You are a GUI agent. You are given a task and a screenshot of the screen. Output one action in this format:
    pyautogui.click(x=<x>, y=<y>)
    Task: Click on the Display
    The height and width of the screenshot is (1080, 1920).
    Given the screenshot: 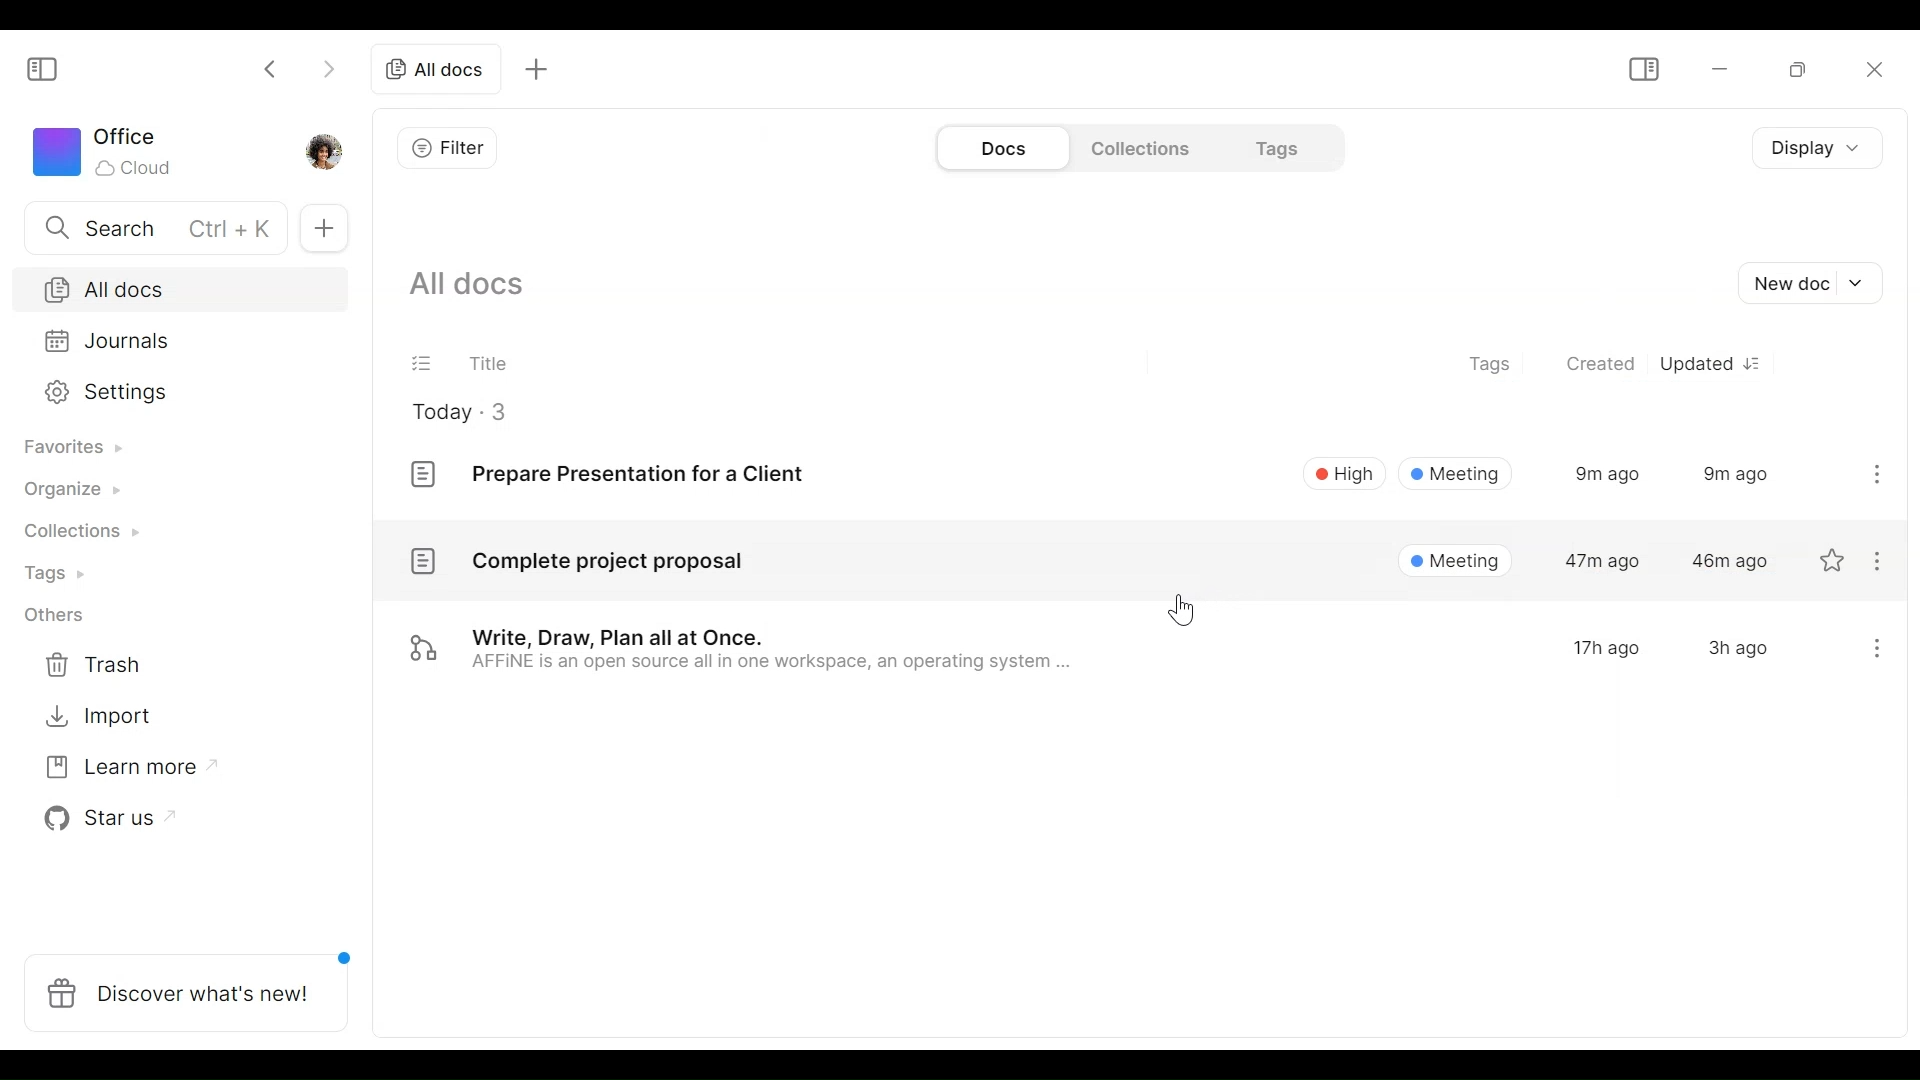 What is the action you would take?
    pyautogui.click(x=1815, y=146)
    